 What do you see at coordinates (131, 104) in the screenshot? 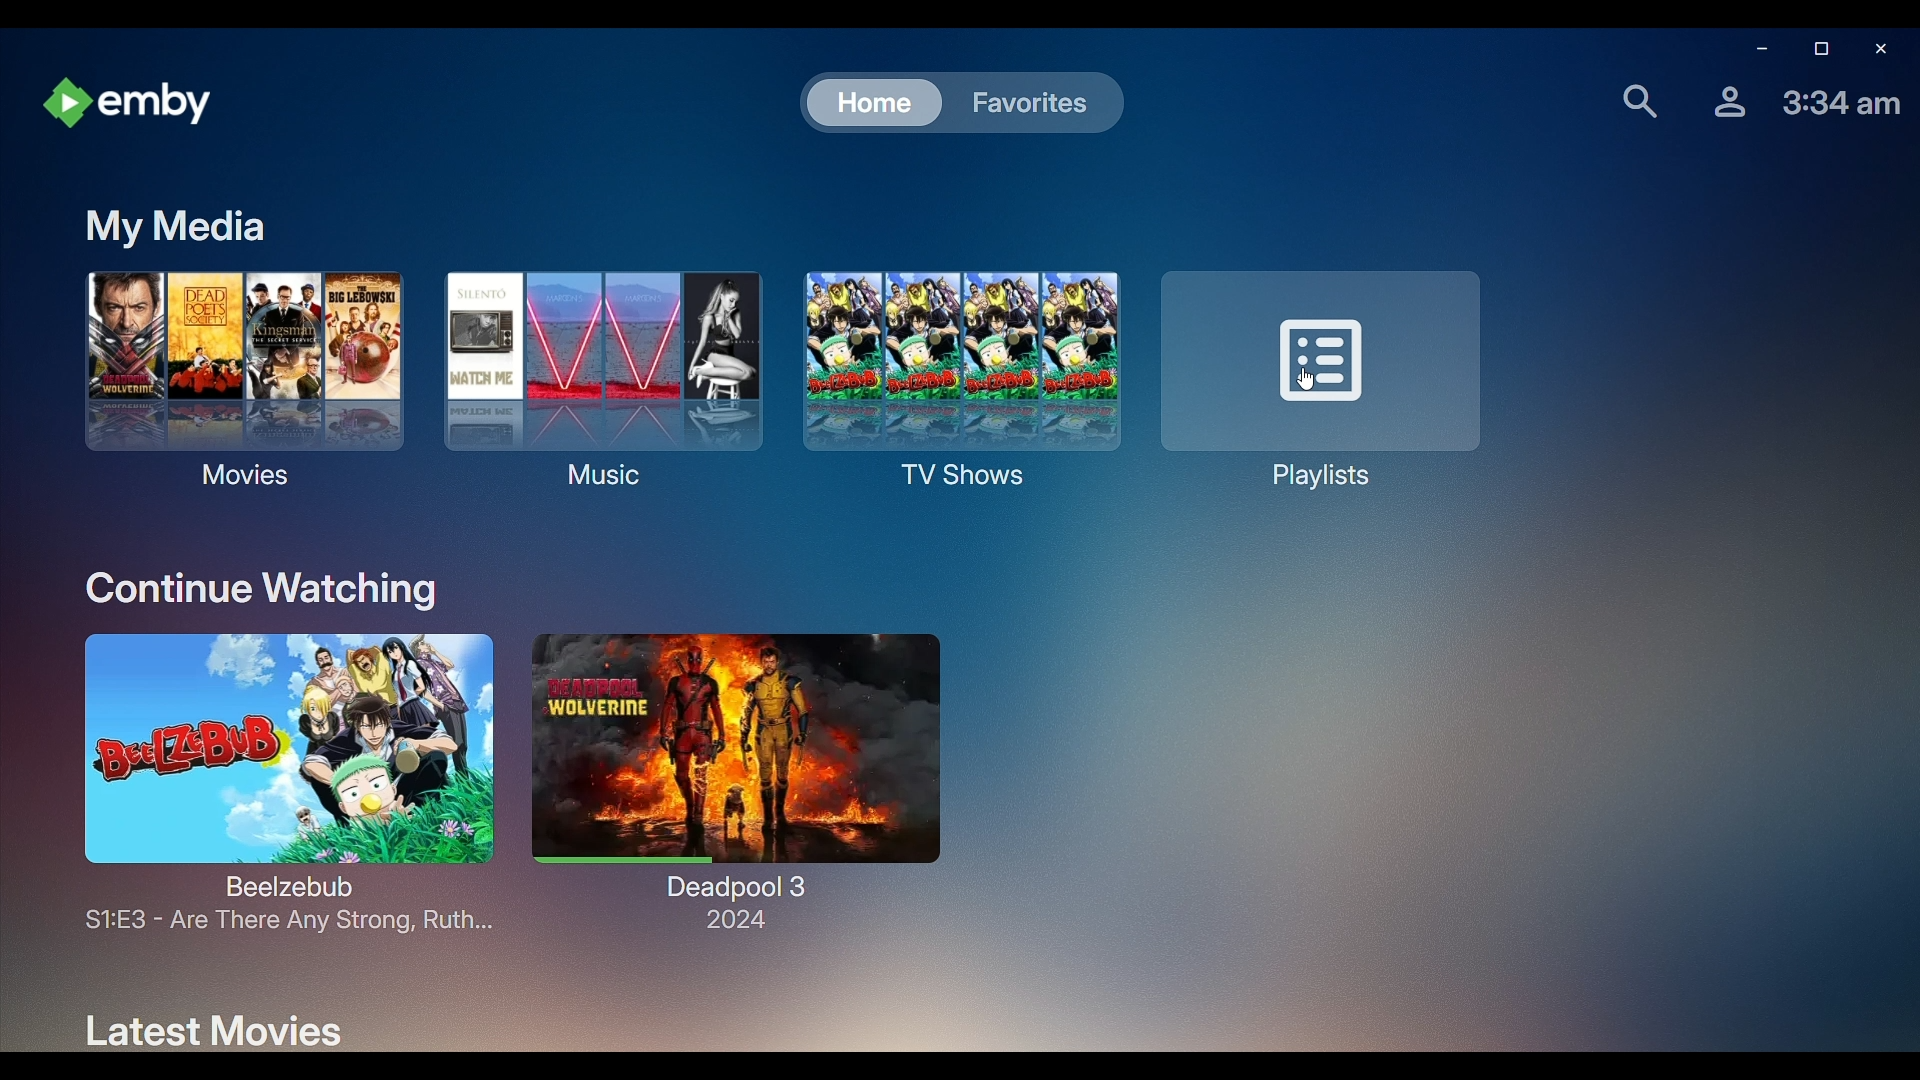
I see `emby` at bounding box center [131, 104].